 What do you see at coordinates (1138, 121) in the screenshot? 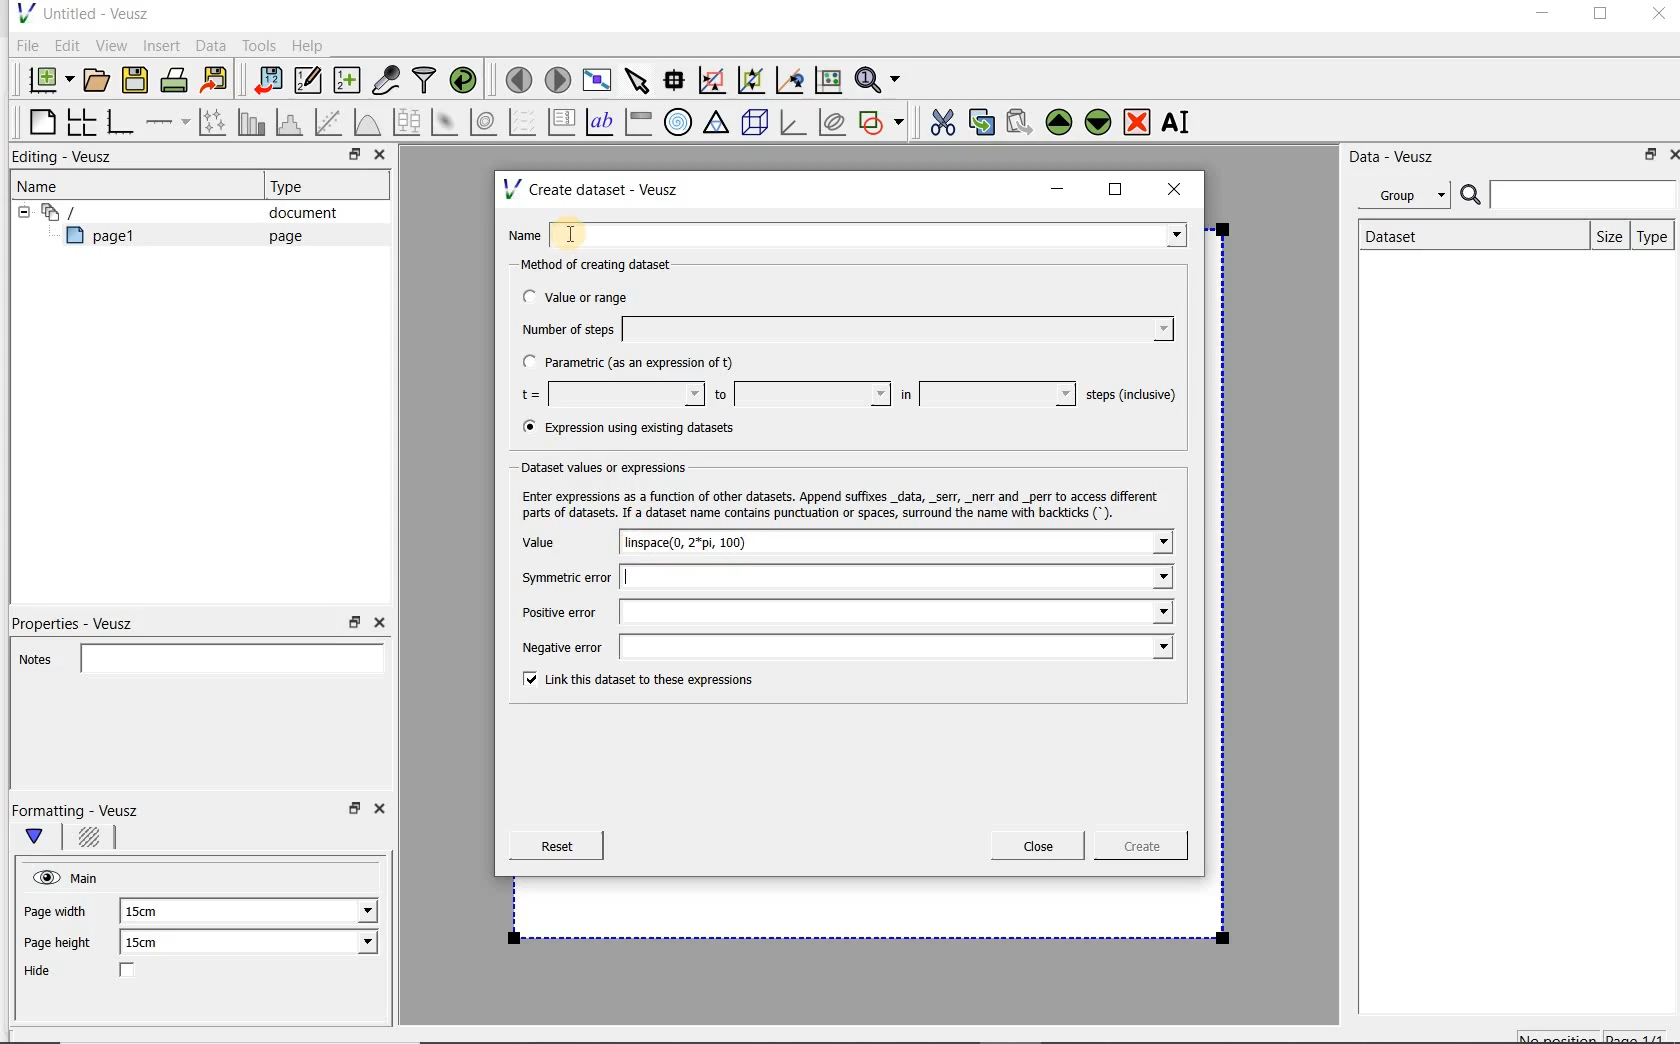
I see `remove the selected widget` at bounding box center [1138, 121].